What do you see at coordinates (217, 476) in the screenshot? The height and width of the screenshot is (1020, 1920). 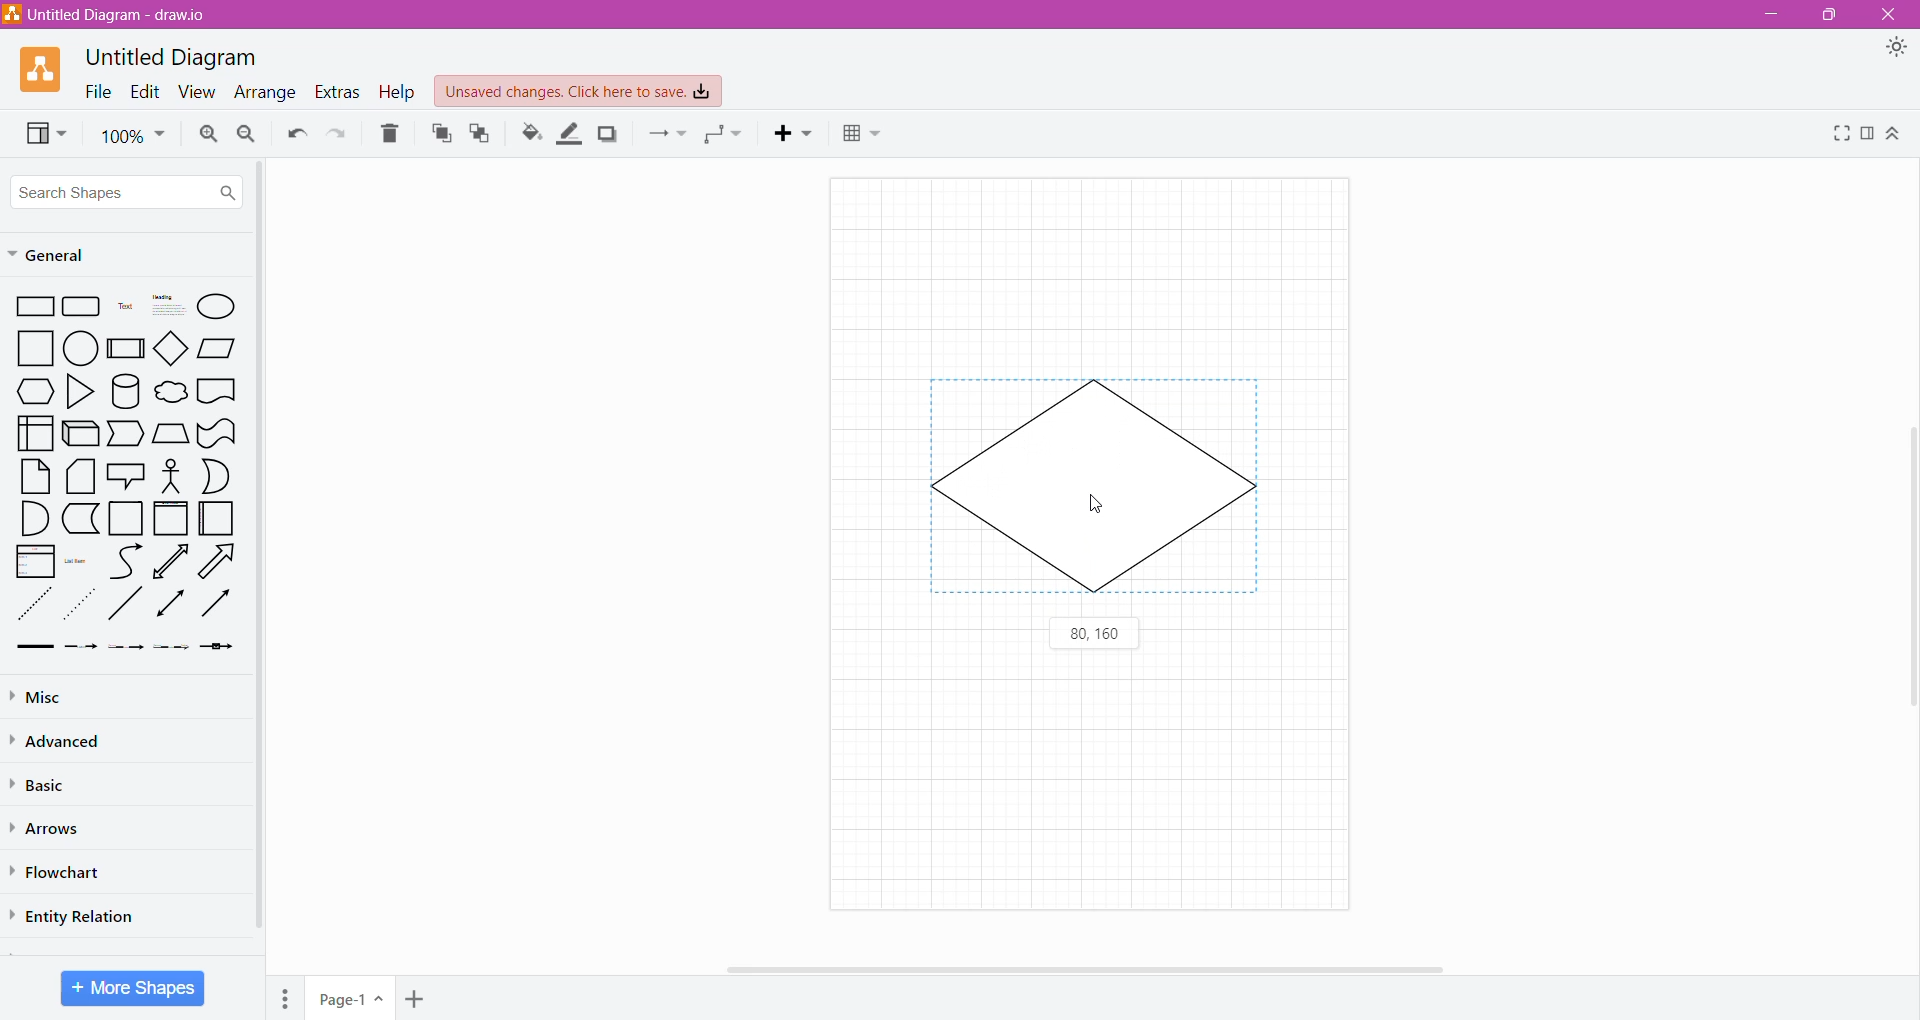 I see `Or` at bounding box center [217, 476].